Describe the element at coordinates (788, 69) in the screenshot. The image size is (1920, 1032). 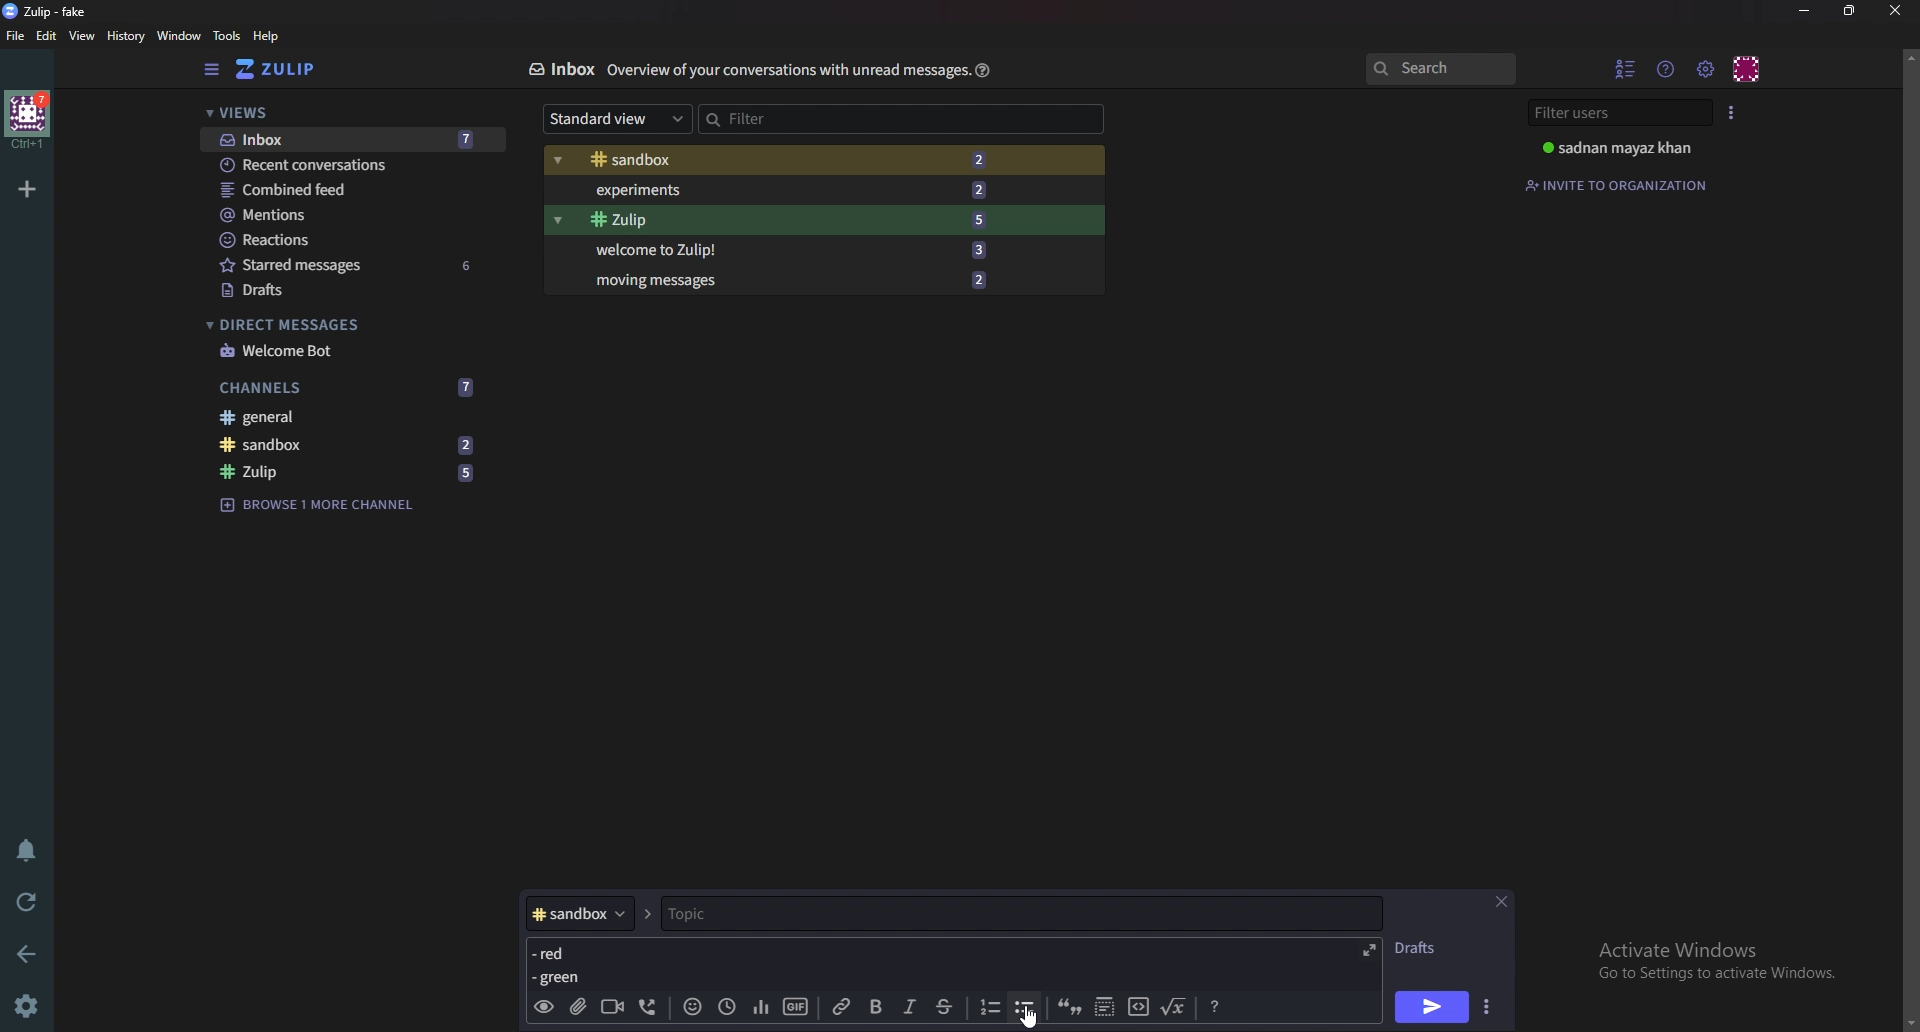
I see `Info` at that location.